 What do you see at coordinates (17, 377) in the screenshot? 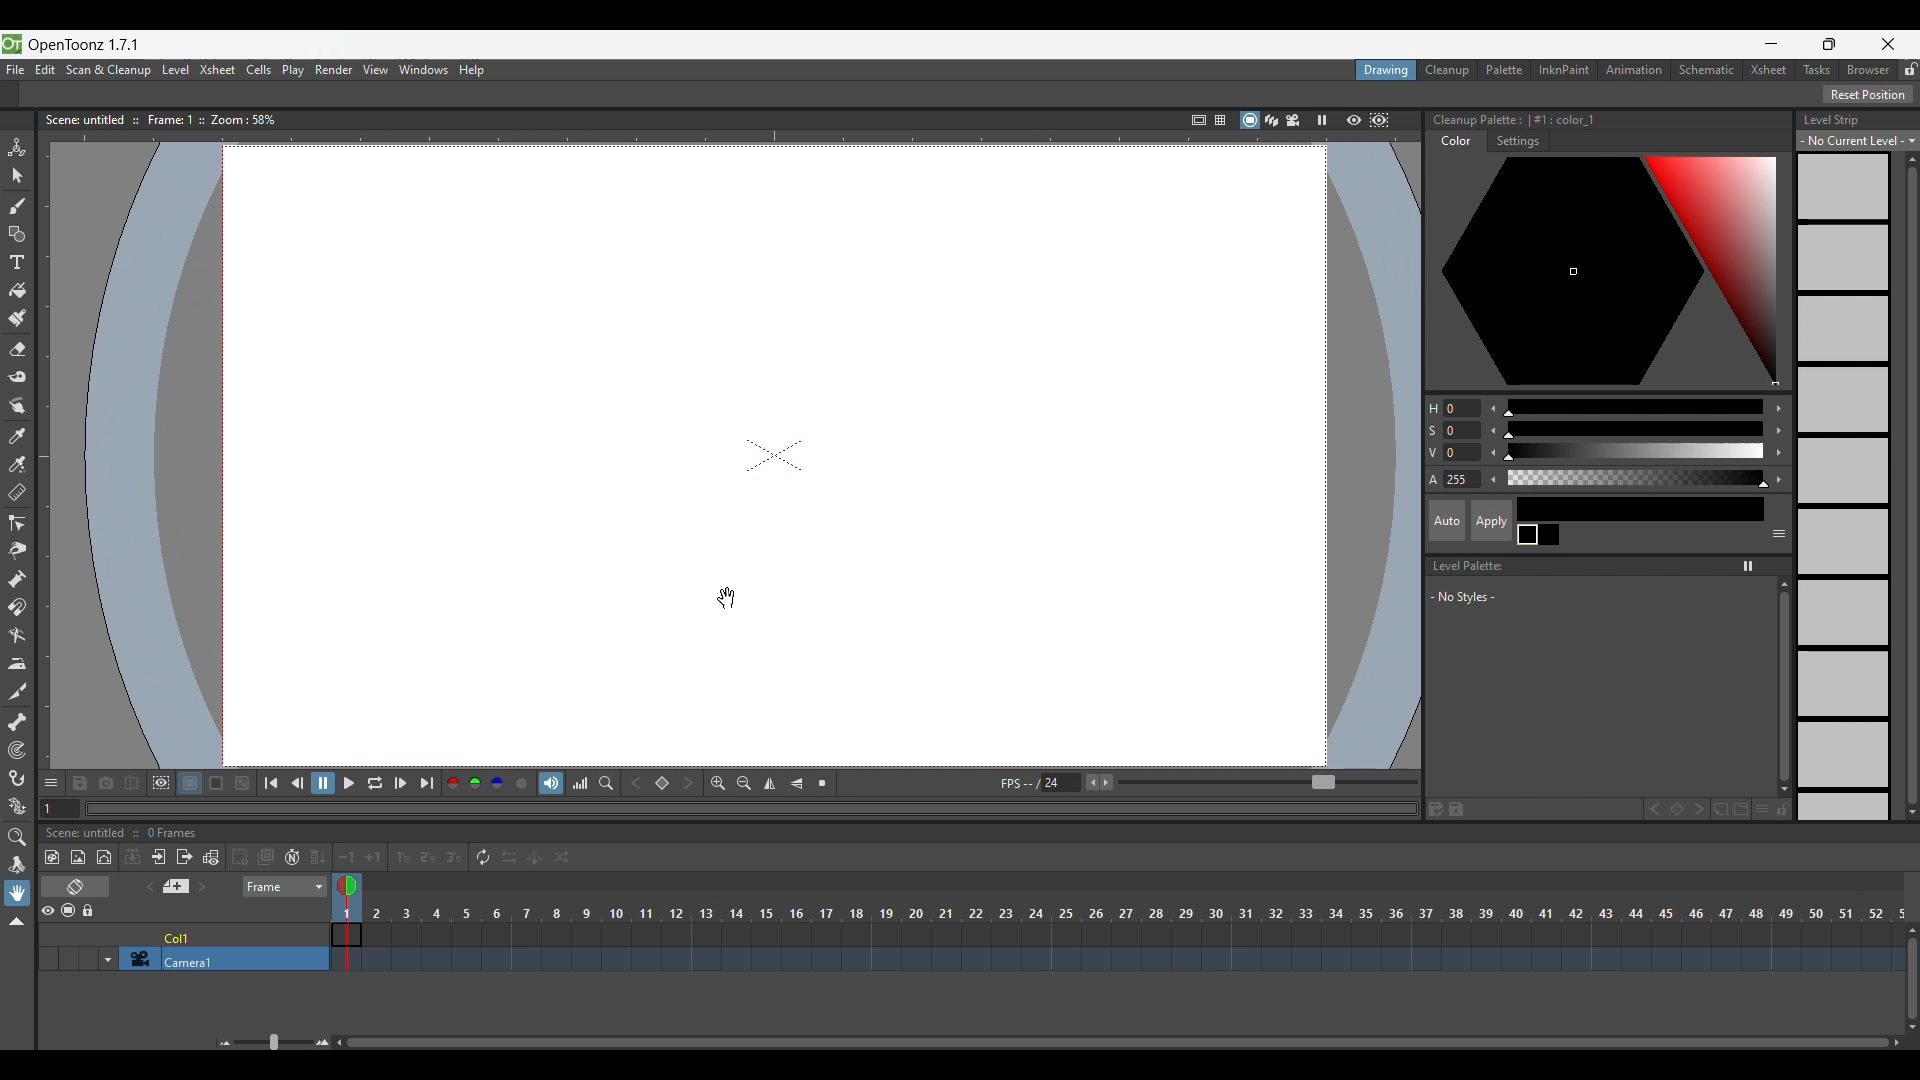
I see `Tape tool` at bounding box center [17, 377].